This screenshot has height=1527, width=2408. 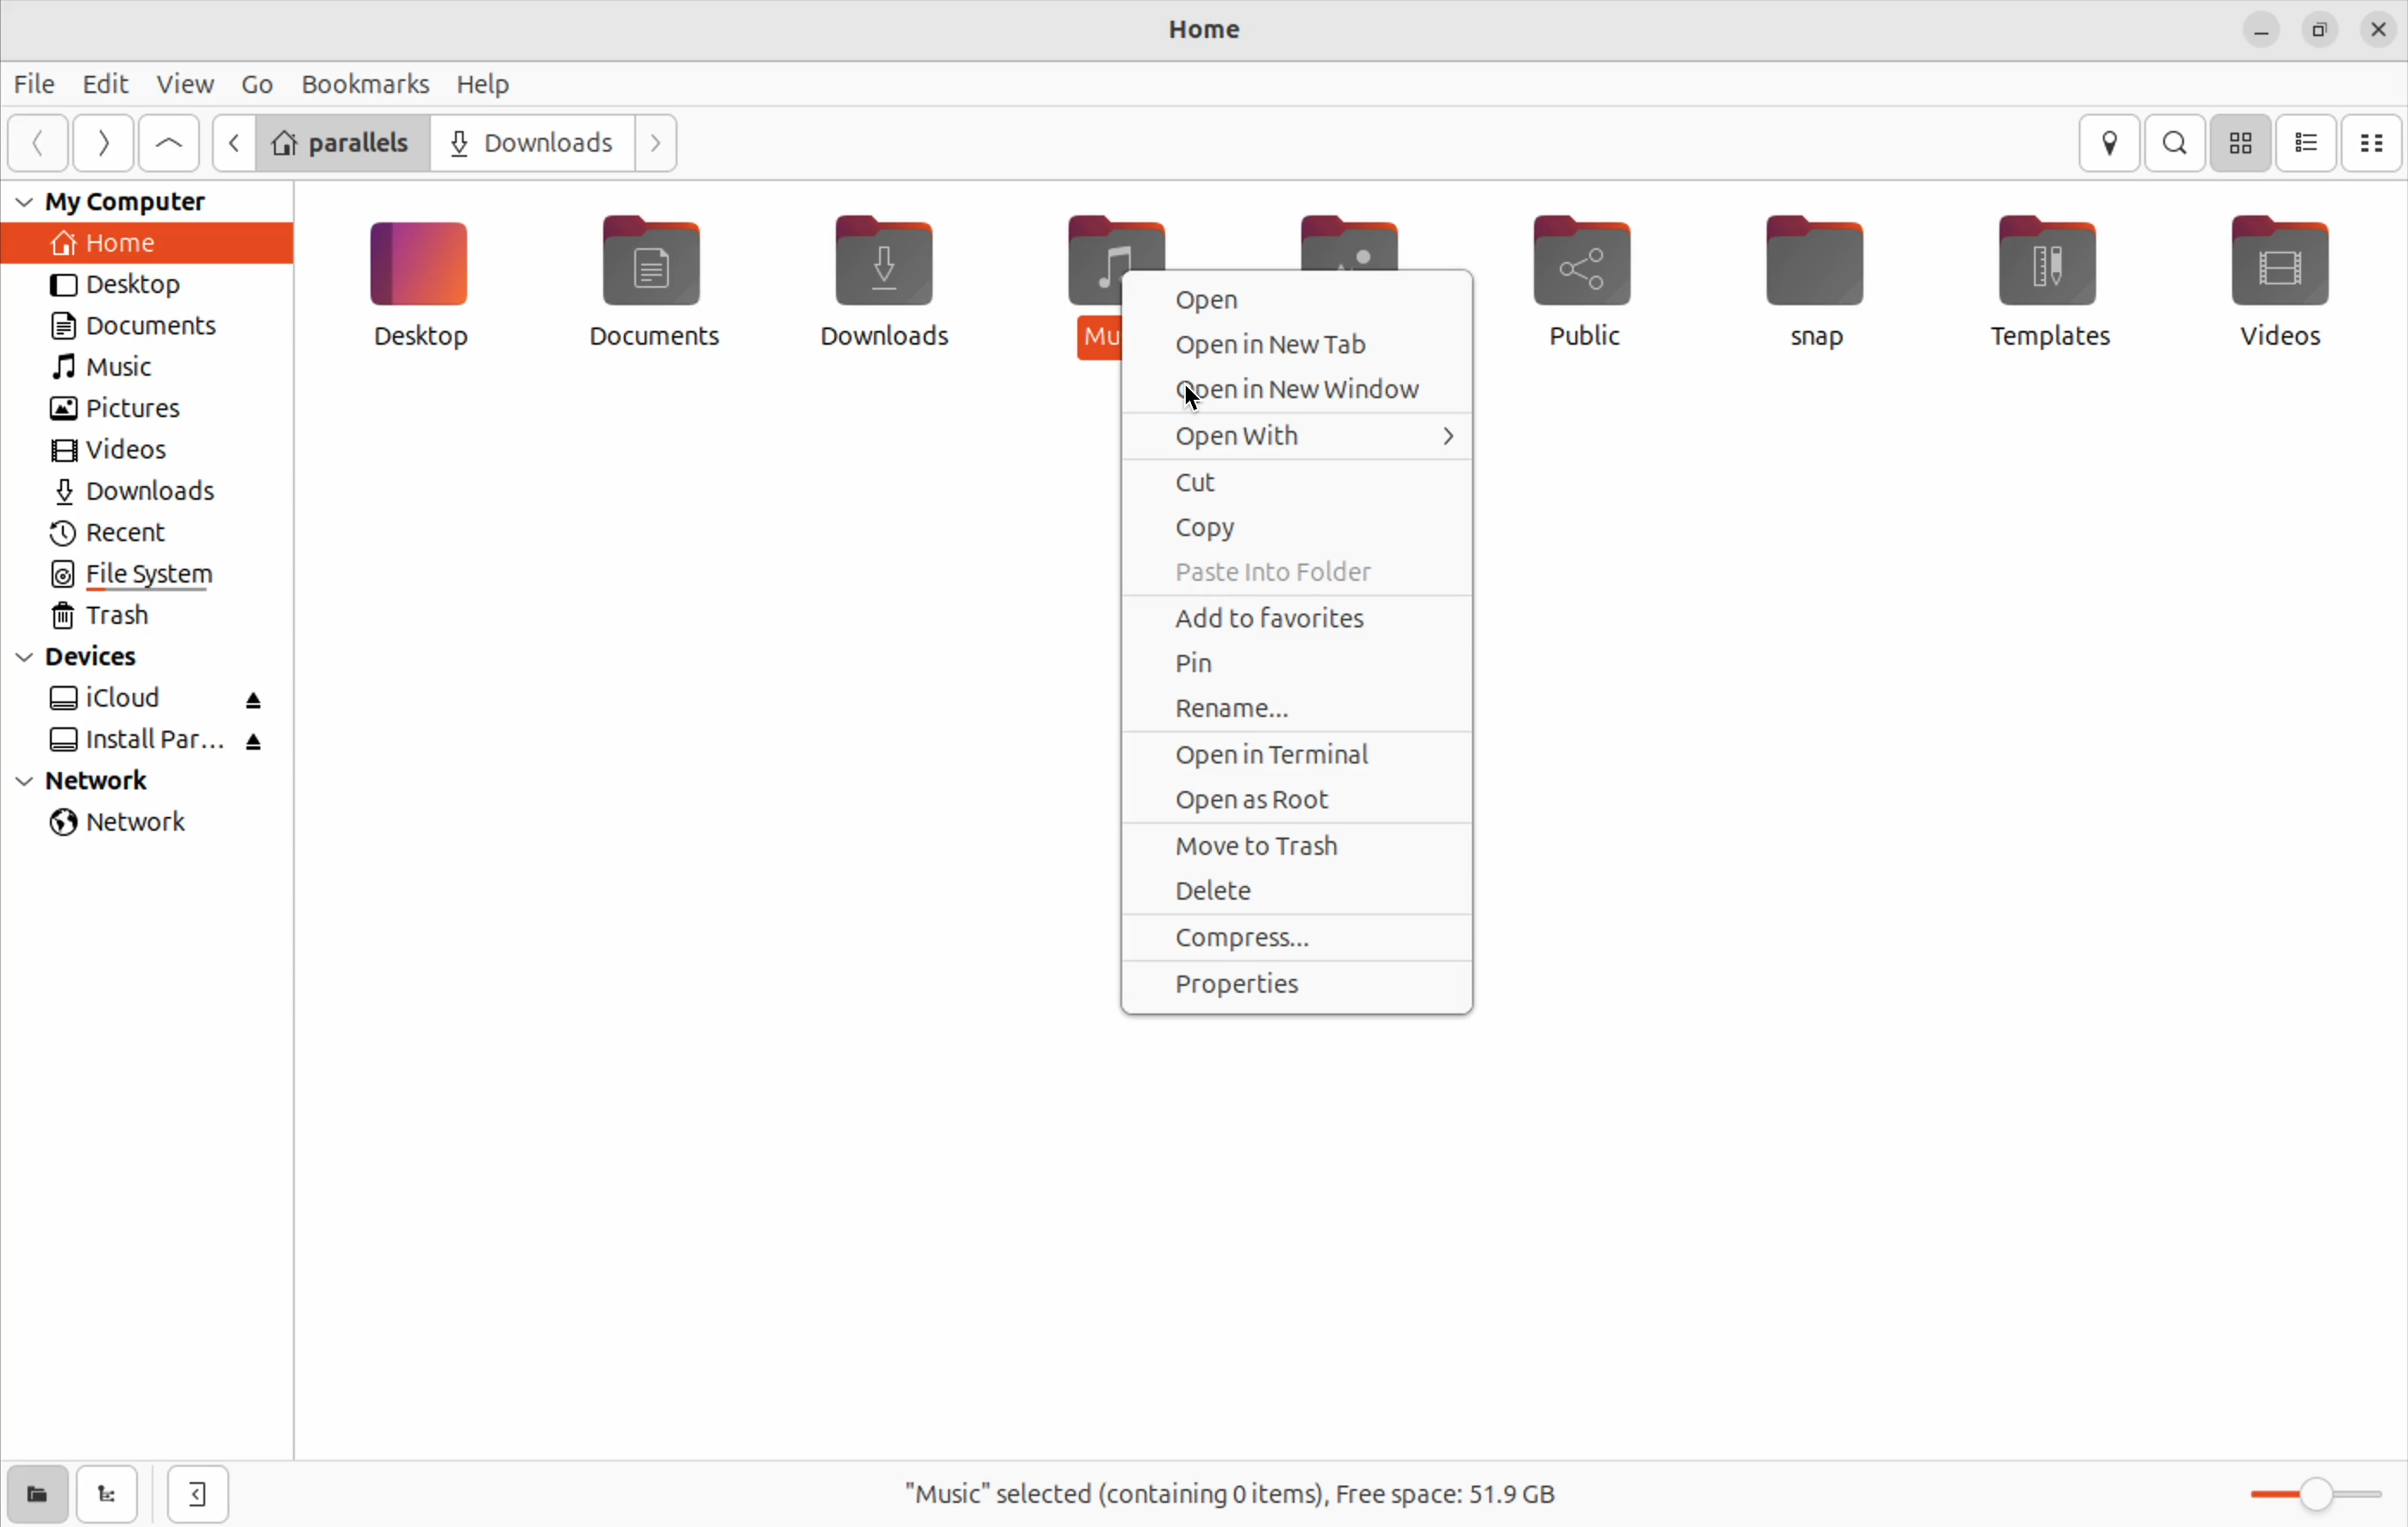 What do you see at coordinates (154, 493) in the screenshot?
I see `downloads` at bounding box center [154, 493].